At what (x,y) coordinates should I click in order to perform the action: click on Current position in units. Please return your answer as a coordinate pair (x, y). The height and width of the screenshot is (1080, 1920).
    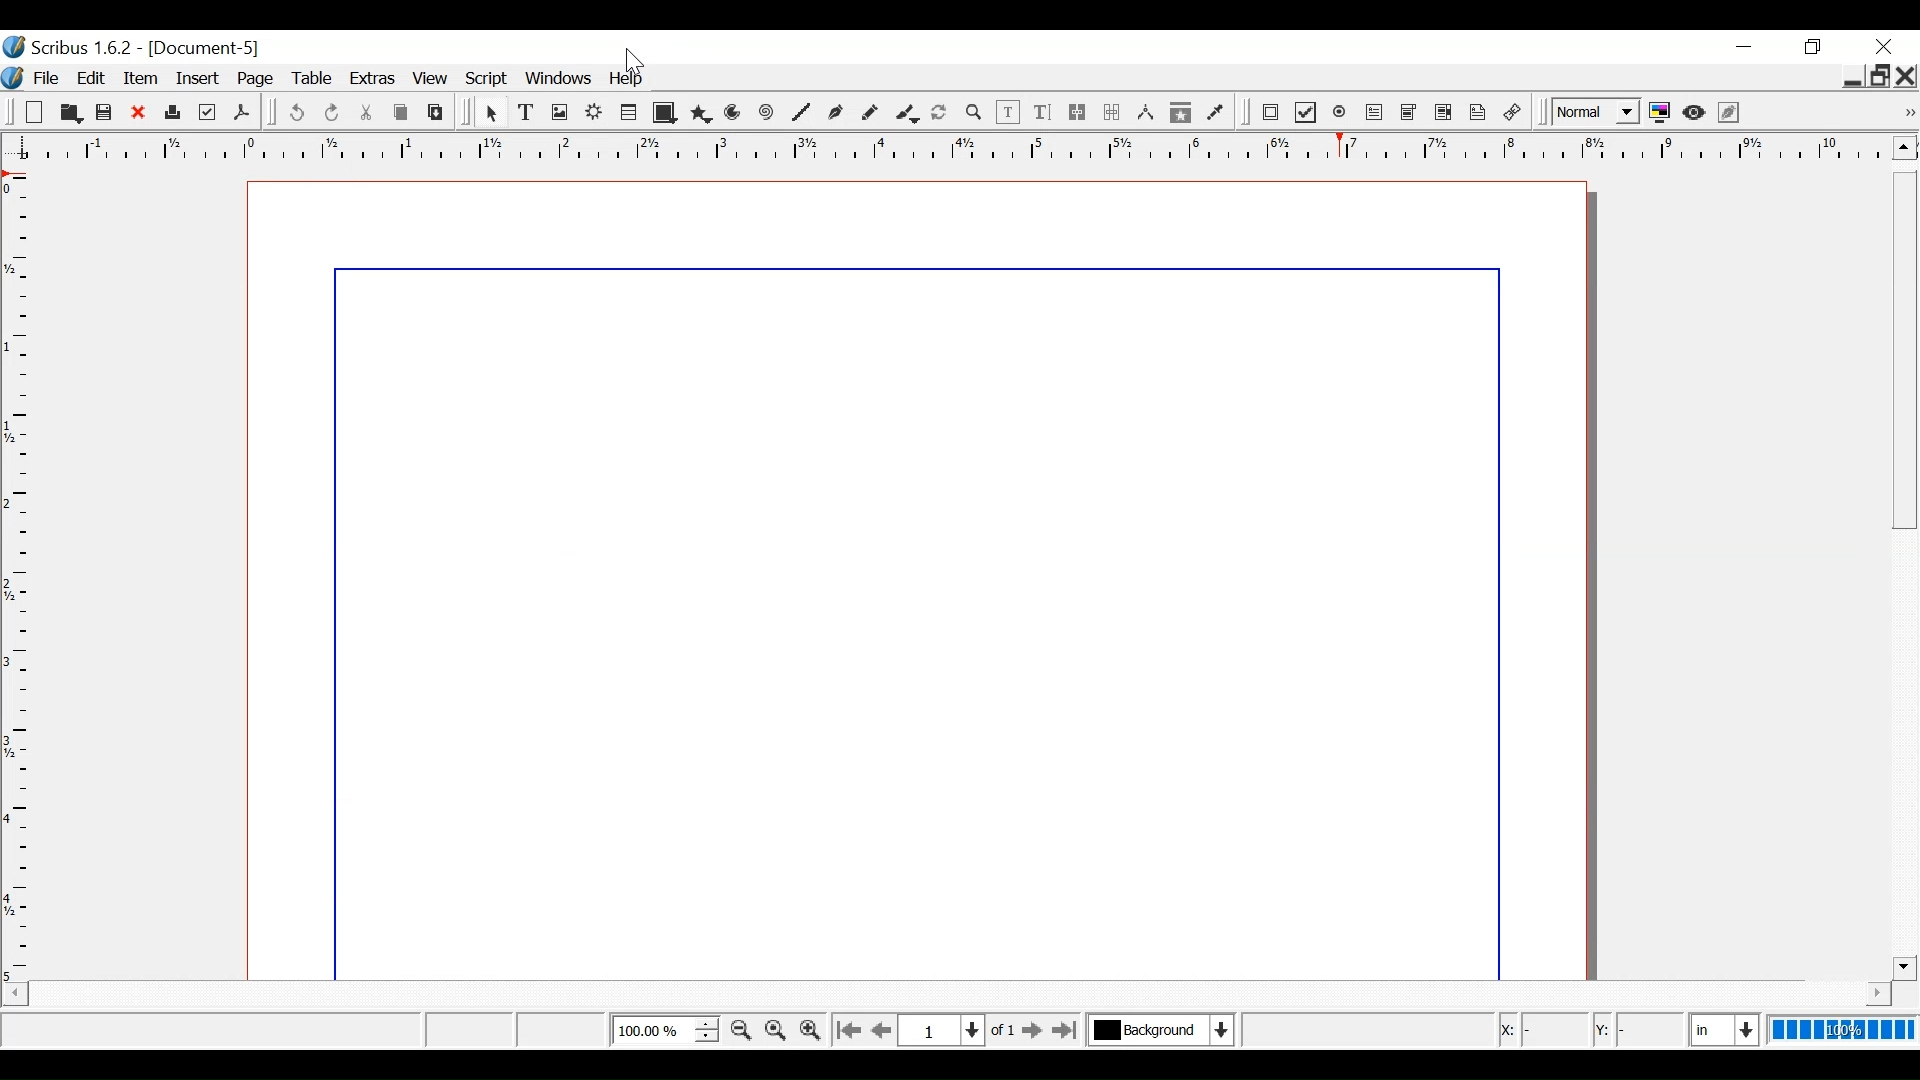
    Looking at the image, I should click on (1726, 1027).